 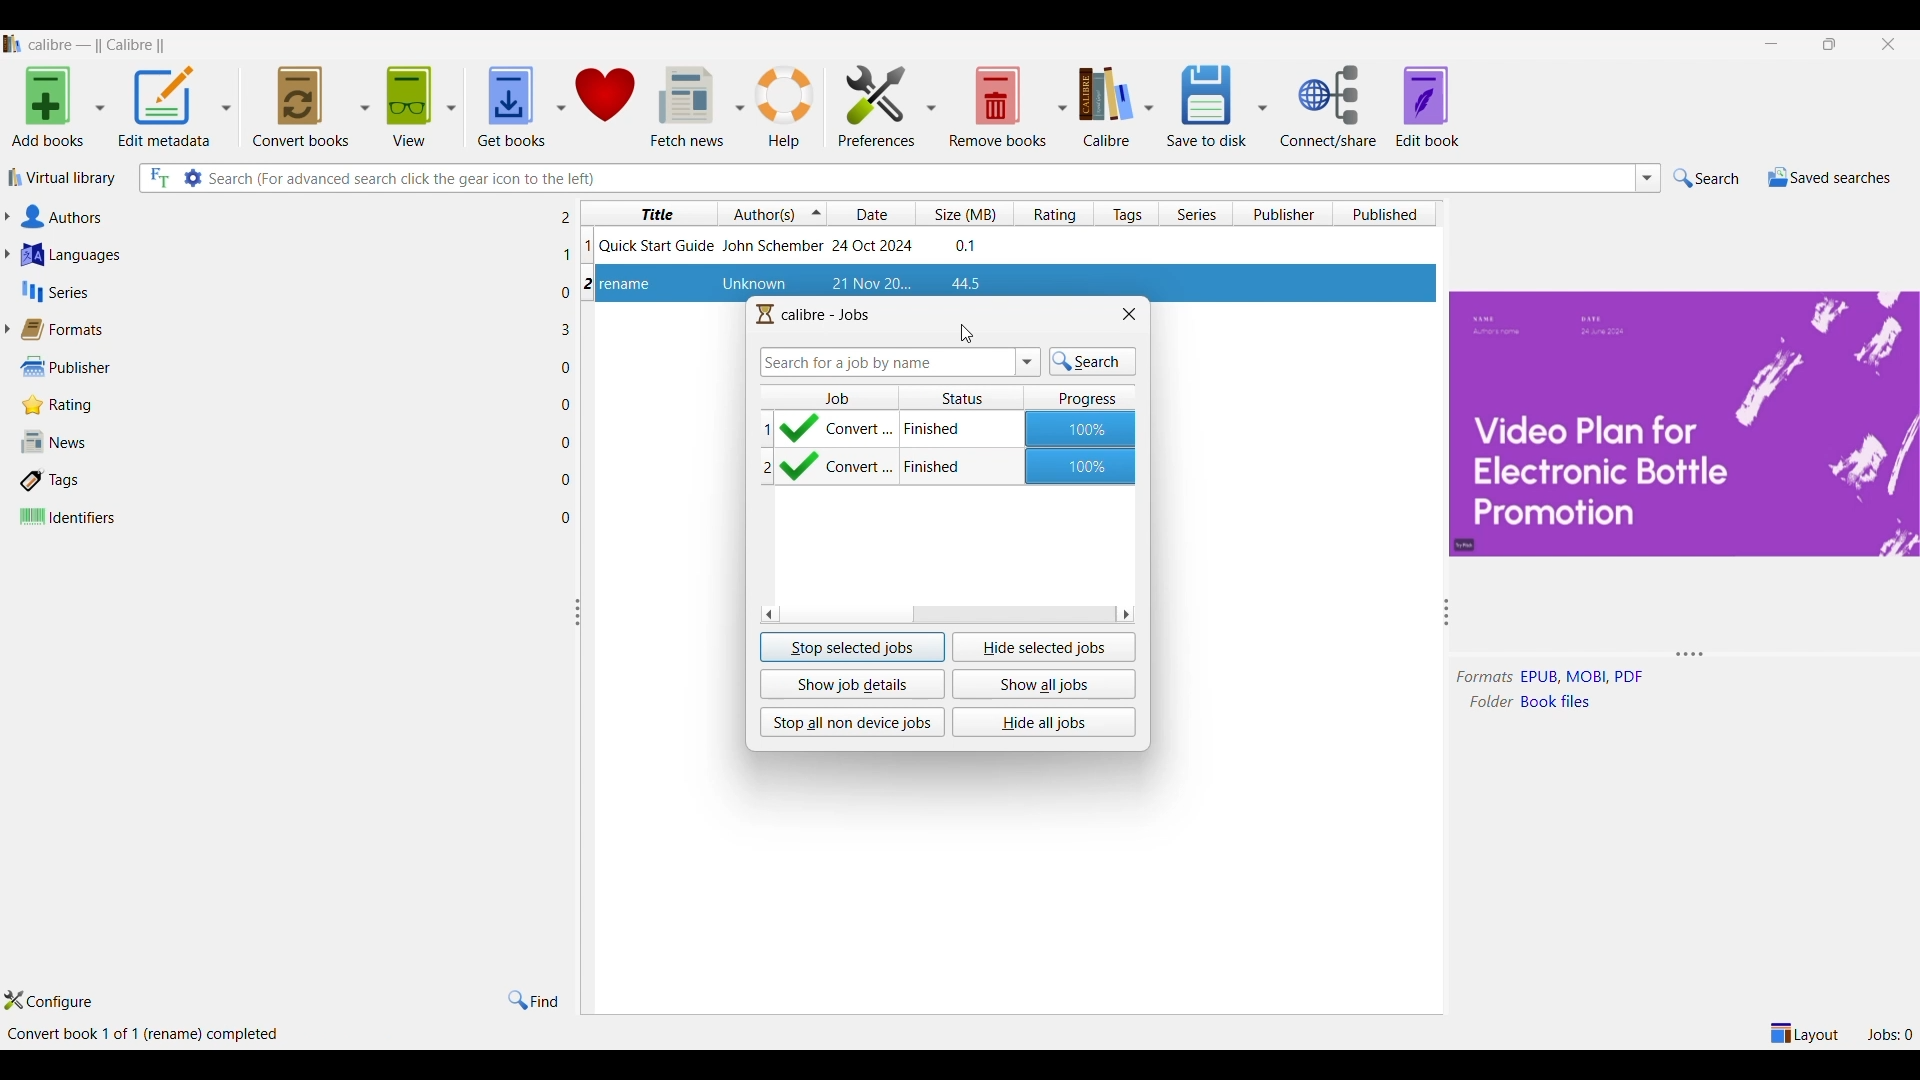 I want to click on Show job details, so click(x=852, y=685).